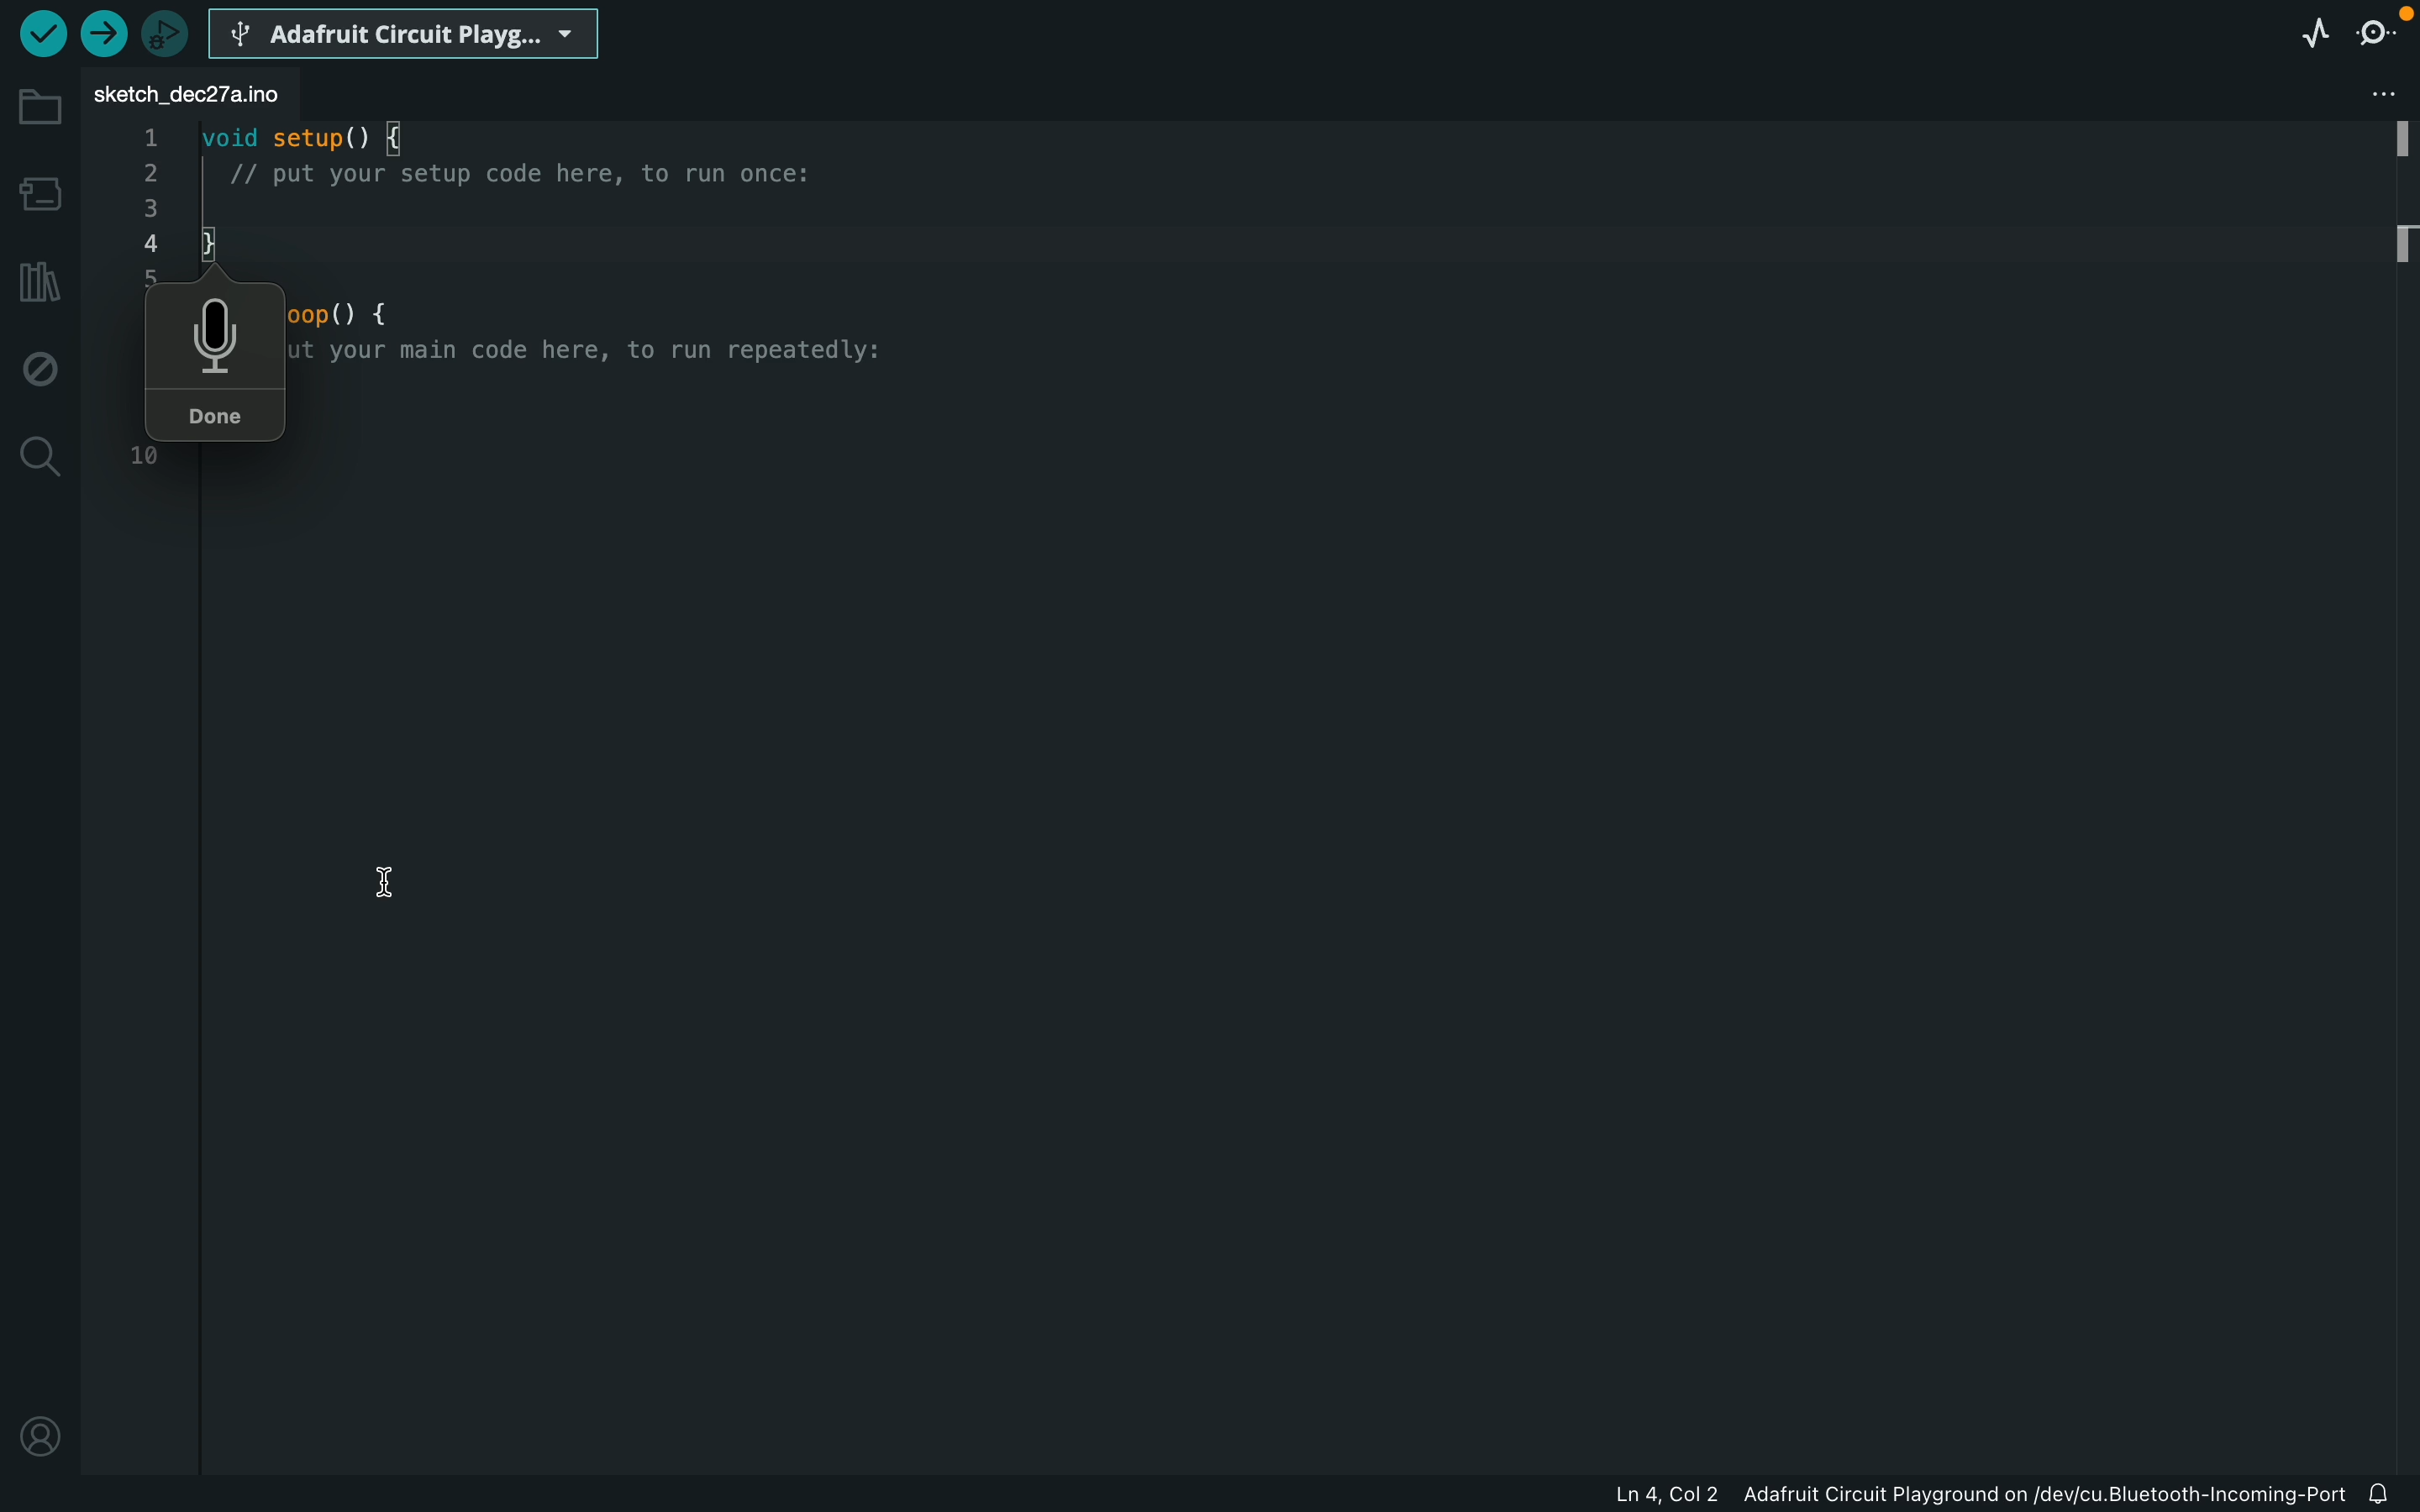 This screenshot has width=2420, height=1512. I want to click on board manager, so click(38, 194).